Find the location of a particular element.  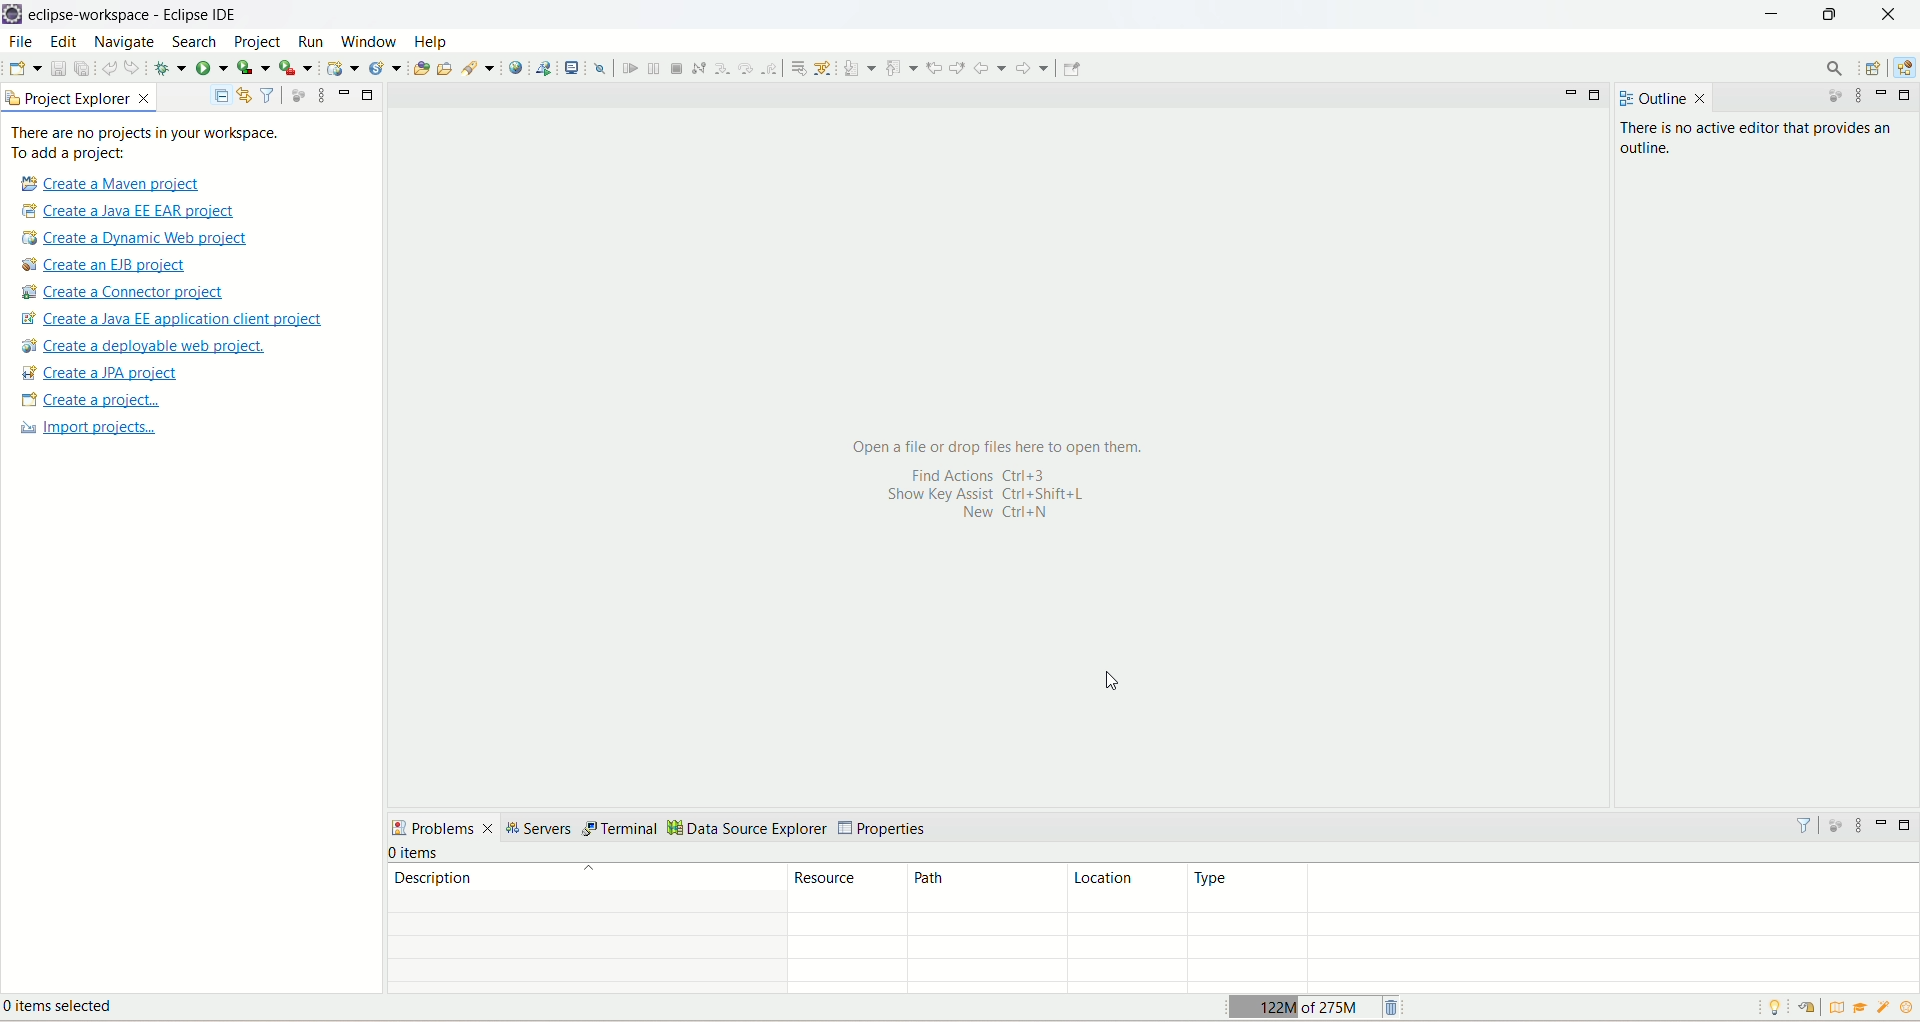

New ctrl+N is located at coordinates (996, 516).